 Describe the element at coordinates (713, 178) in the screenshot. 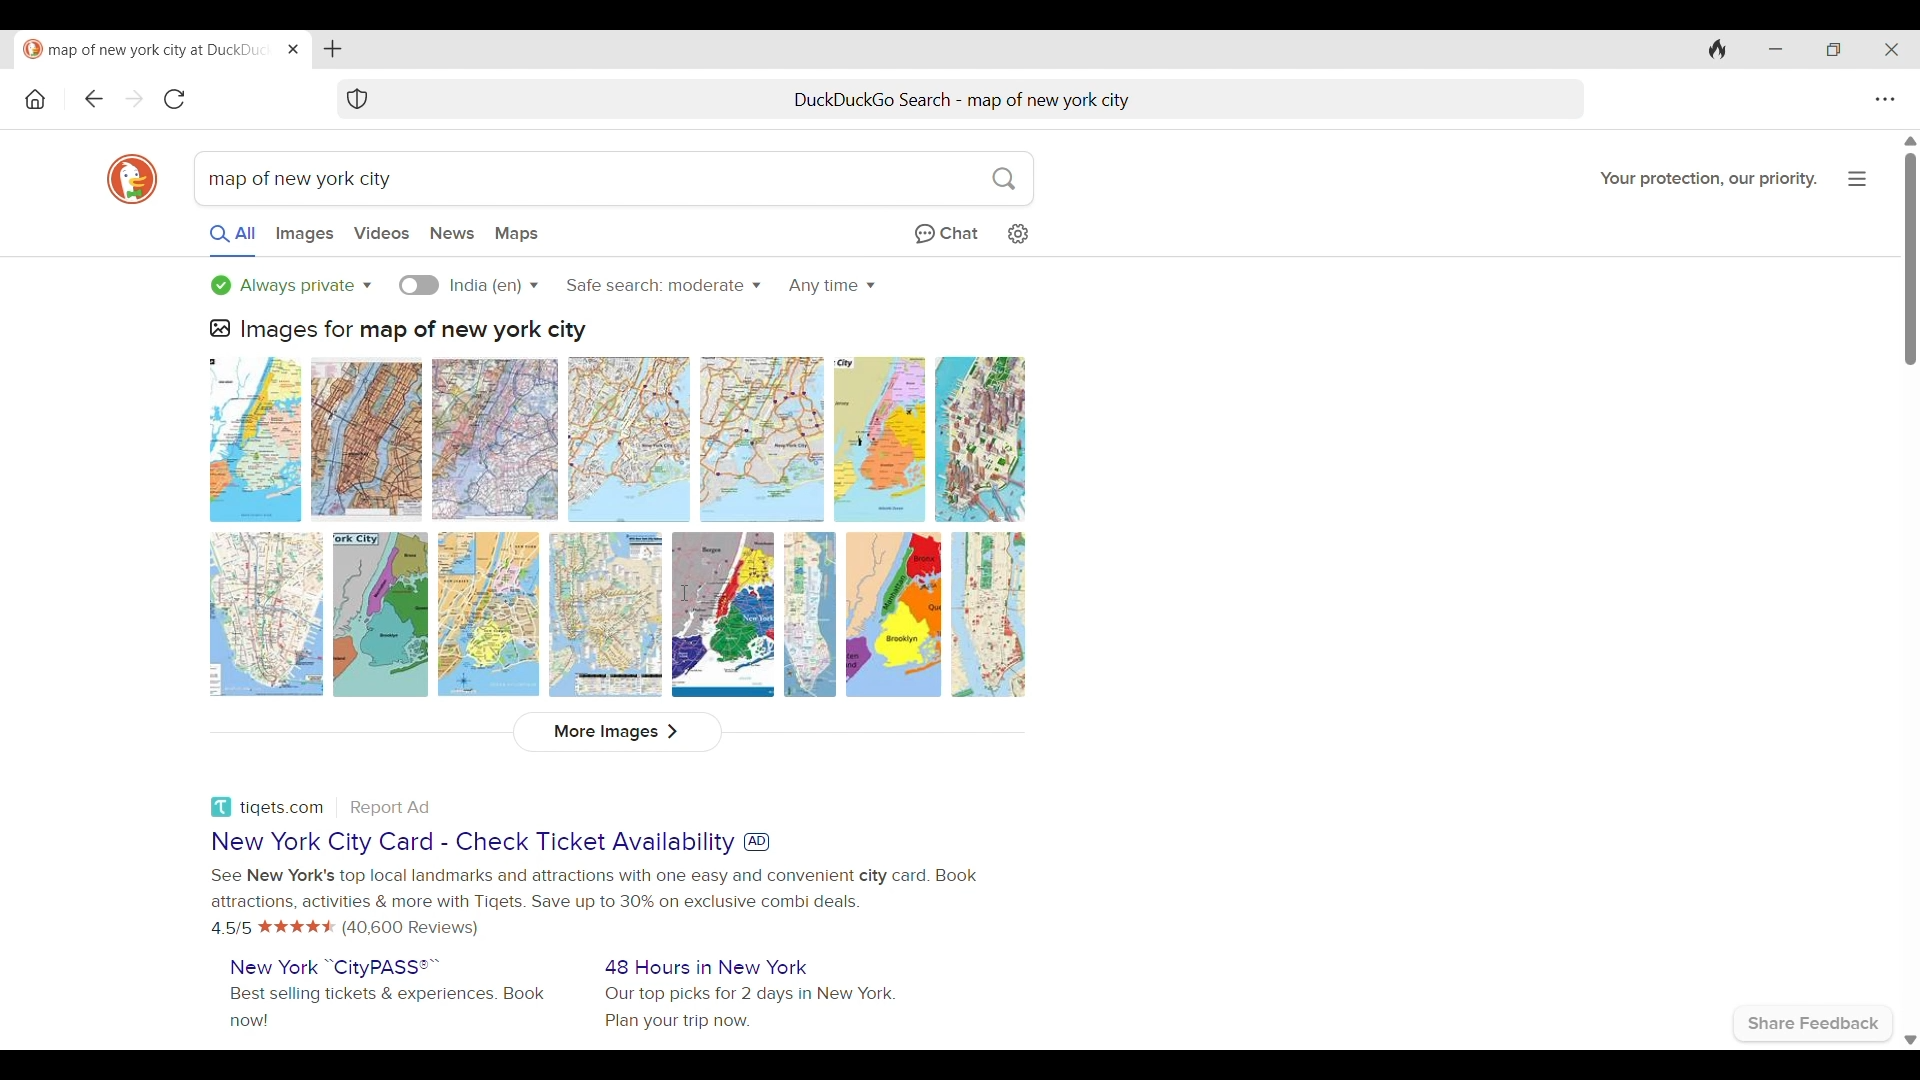

I see `Search box` at that location.